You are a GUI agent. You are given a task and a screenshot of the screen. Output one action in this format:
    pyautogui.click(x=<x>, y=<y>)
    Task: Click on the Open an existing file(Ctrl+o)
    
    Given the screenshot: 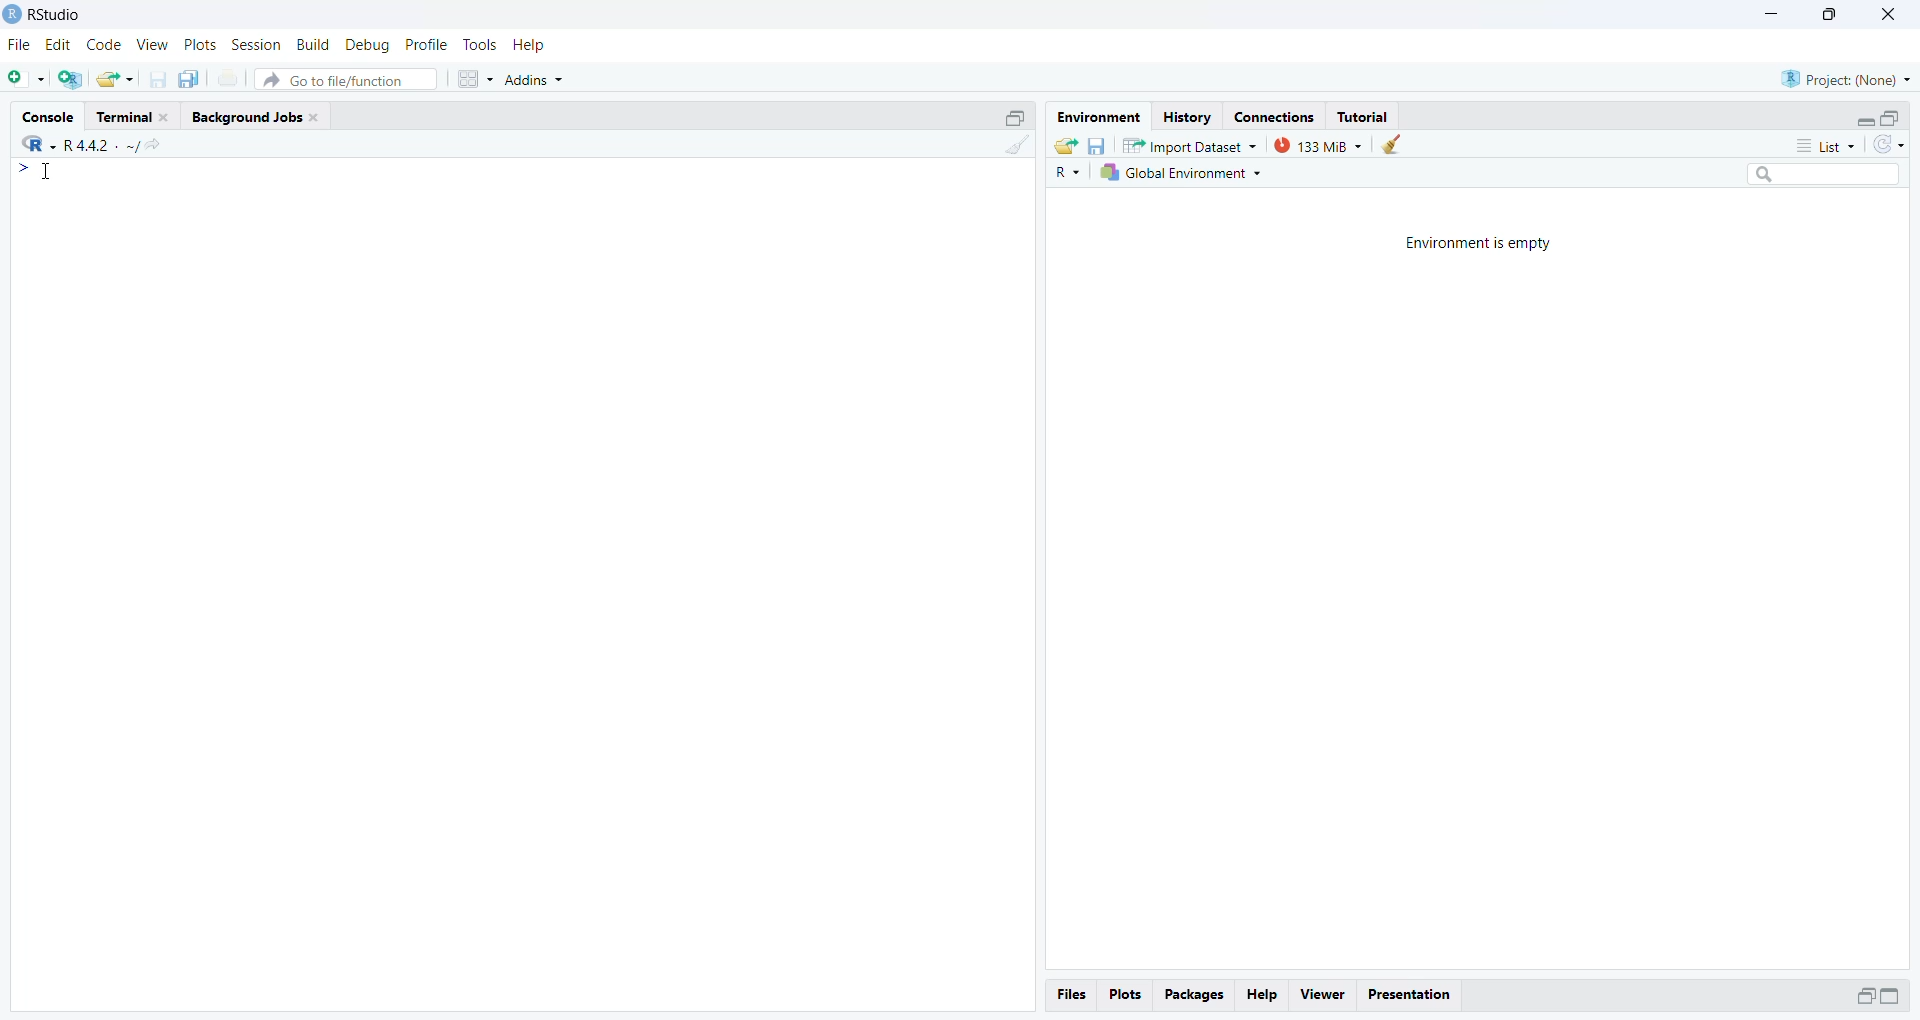 What is the action you would take?
    pyautogui.click(x=118, y=79)
    